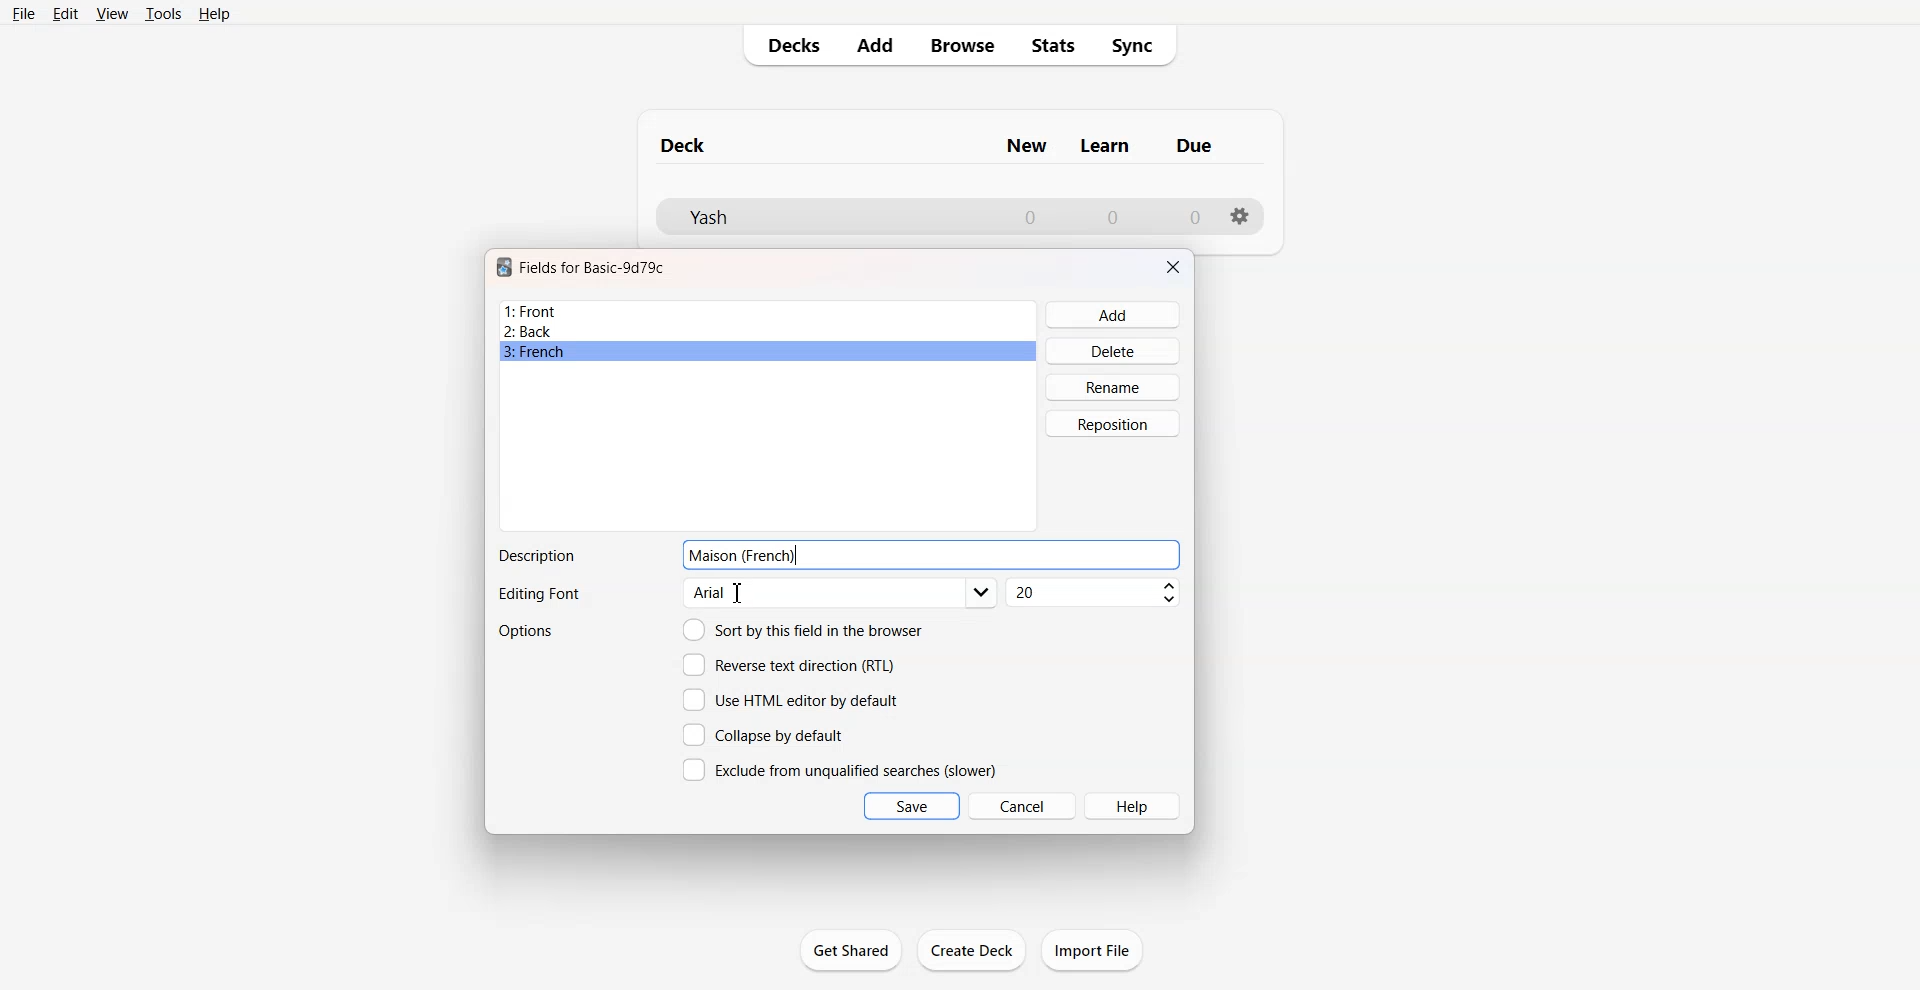 The width and height of the screenshot is (1920, 990). What do you see at coordinates (1095, 593) in the screenshot?
I see `Font size` at bounding box center [1095, 593].